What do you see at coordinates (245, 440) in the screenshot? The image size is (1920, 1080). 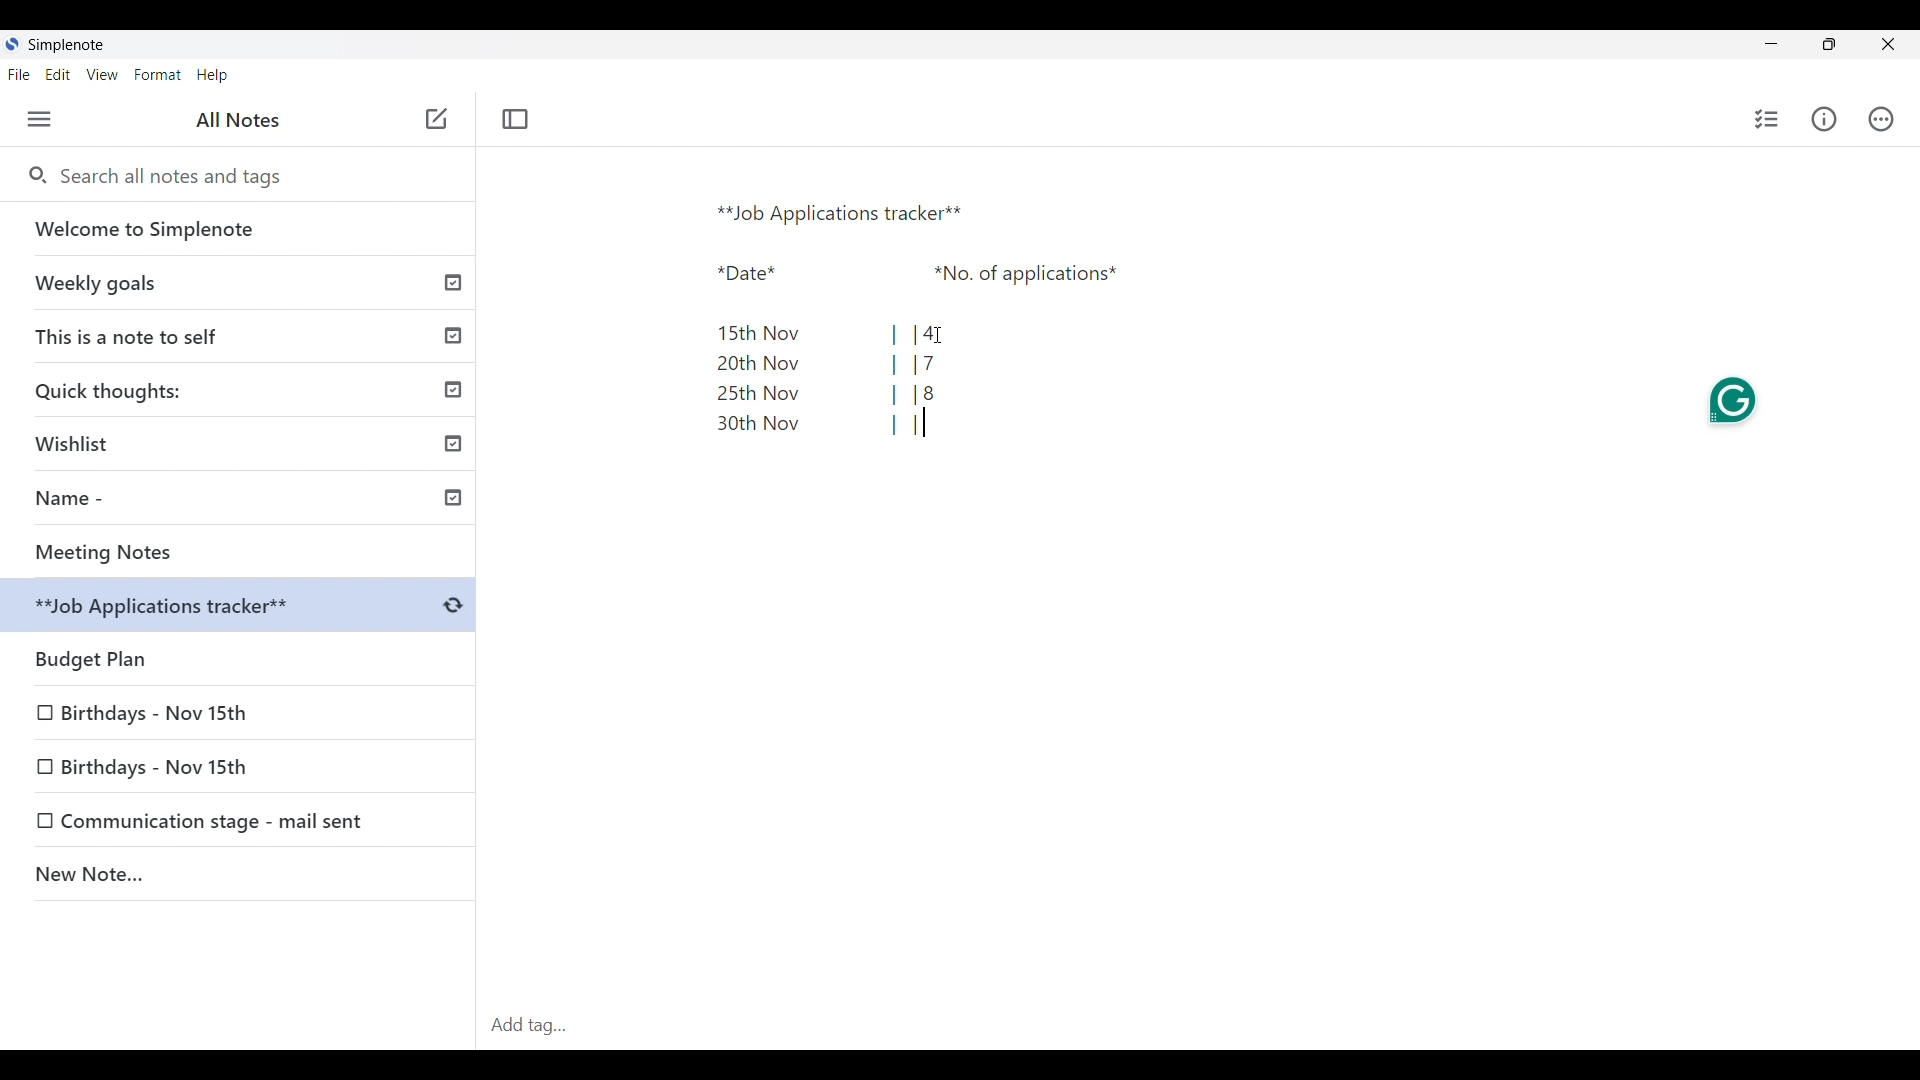 I see `Wishlist` at bounding box center [245, 440].